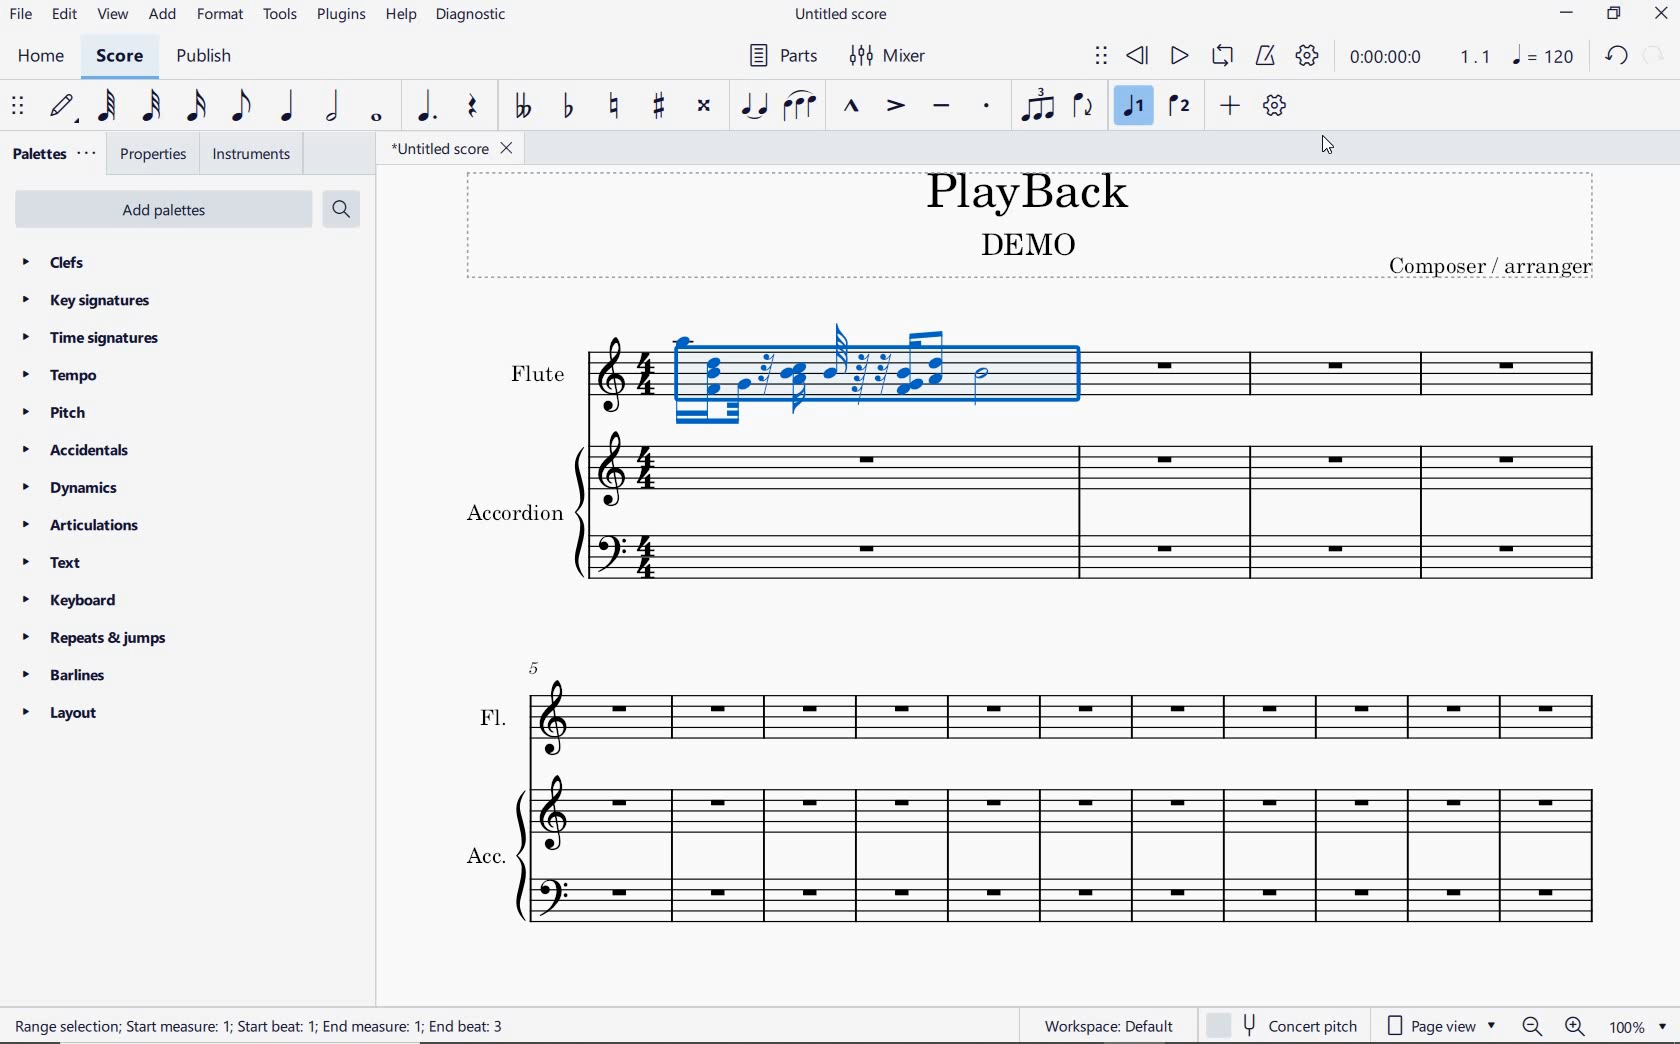 This screenshot has height=1044, width=1680. I want to click on add, so click(1230, 105).